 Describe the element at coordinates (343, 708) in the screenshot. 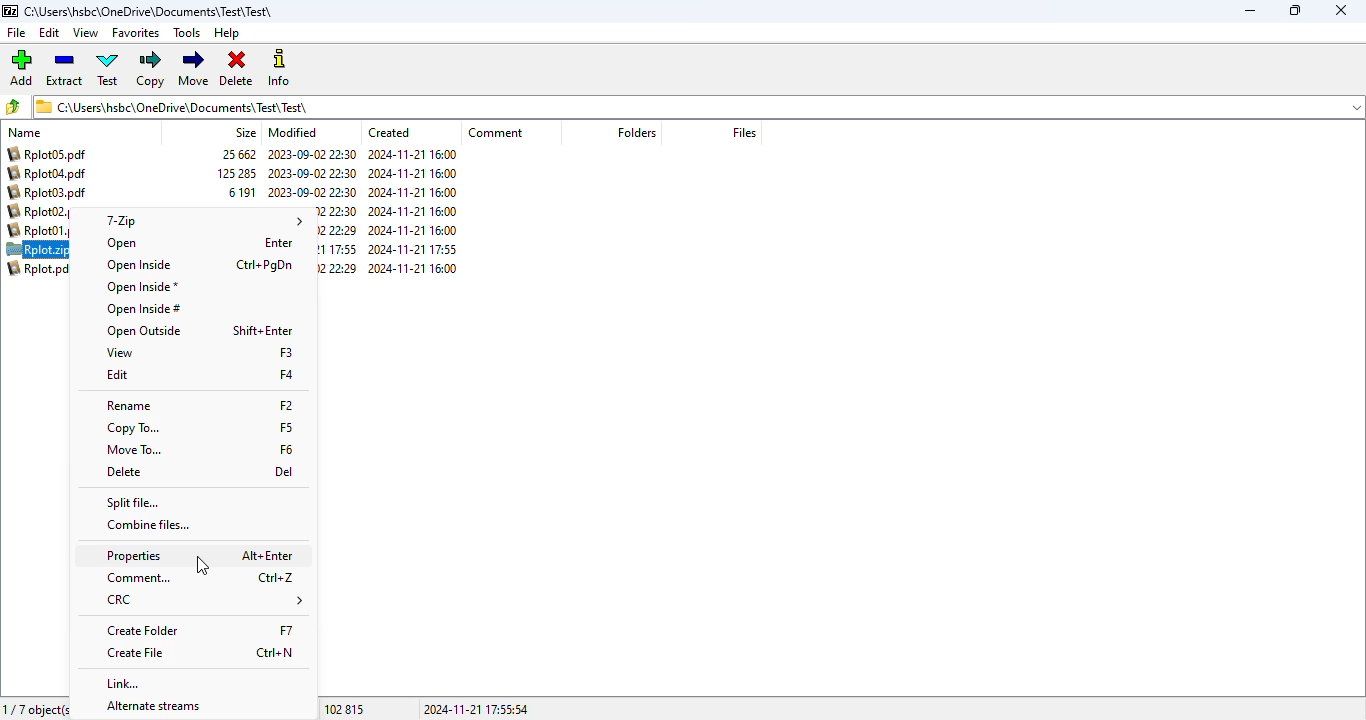

I see `102 815` at that location.